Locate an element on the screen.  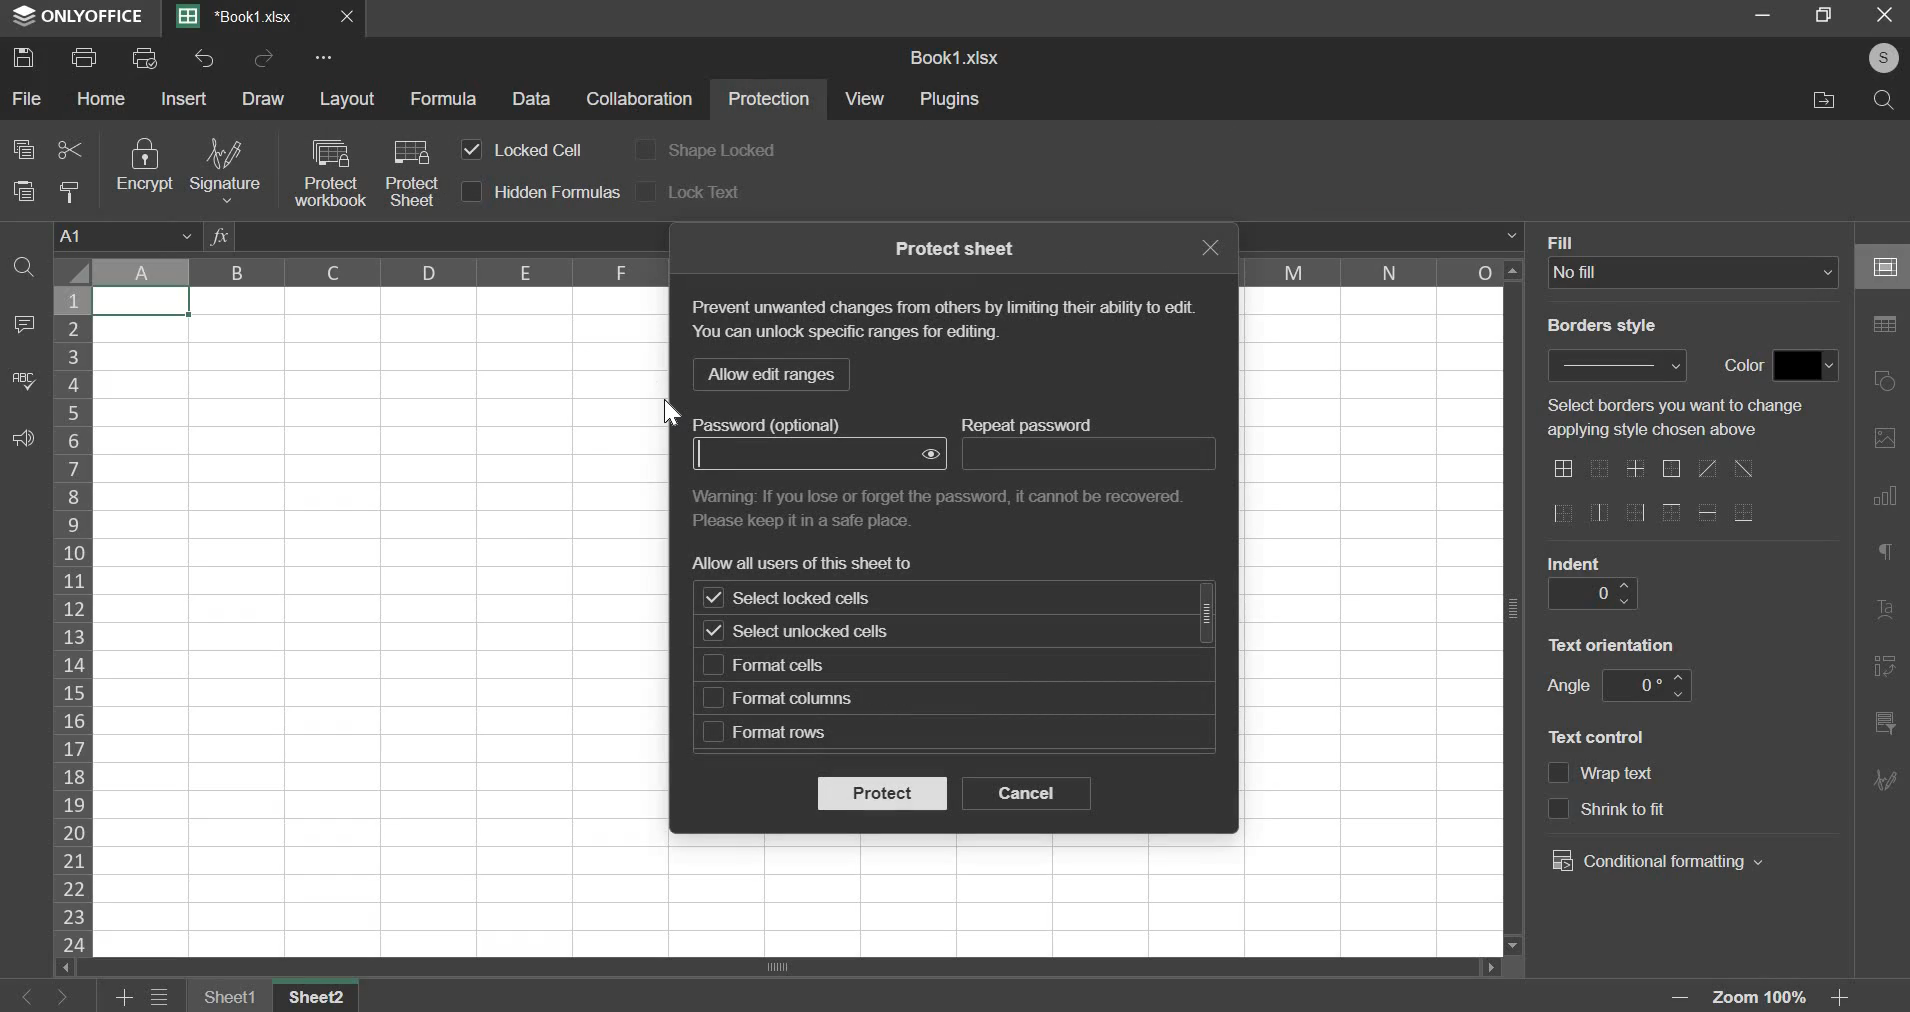
column is located at coordinates (373, 270).